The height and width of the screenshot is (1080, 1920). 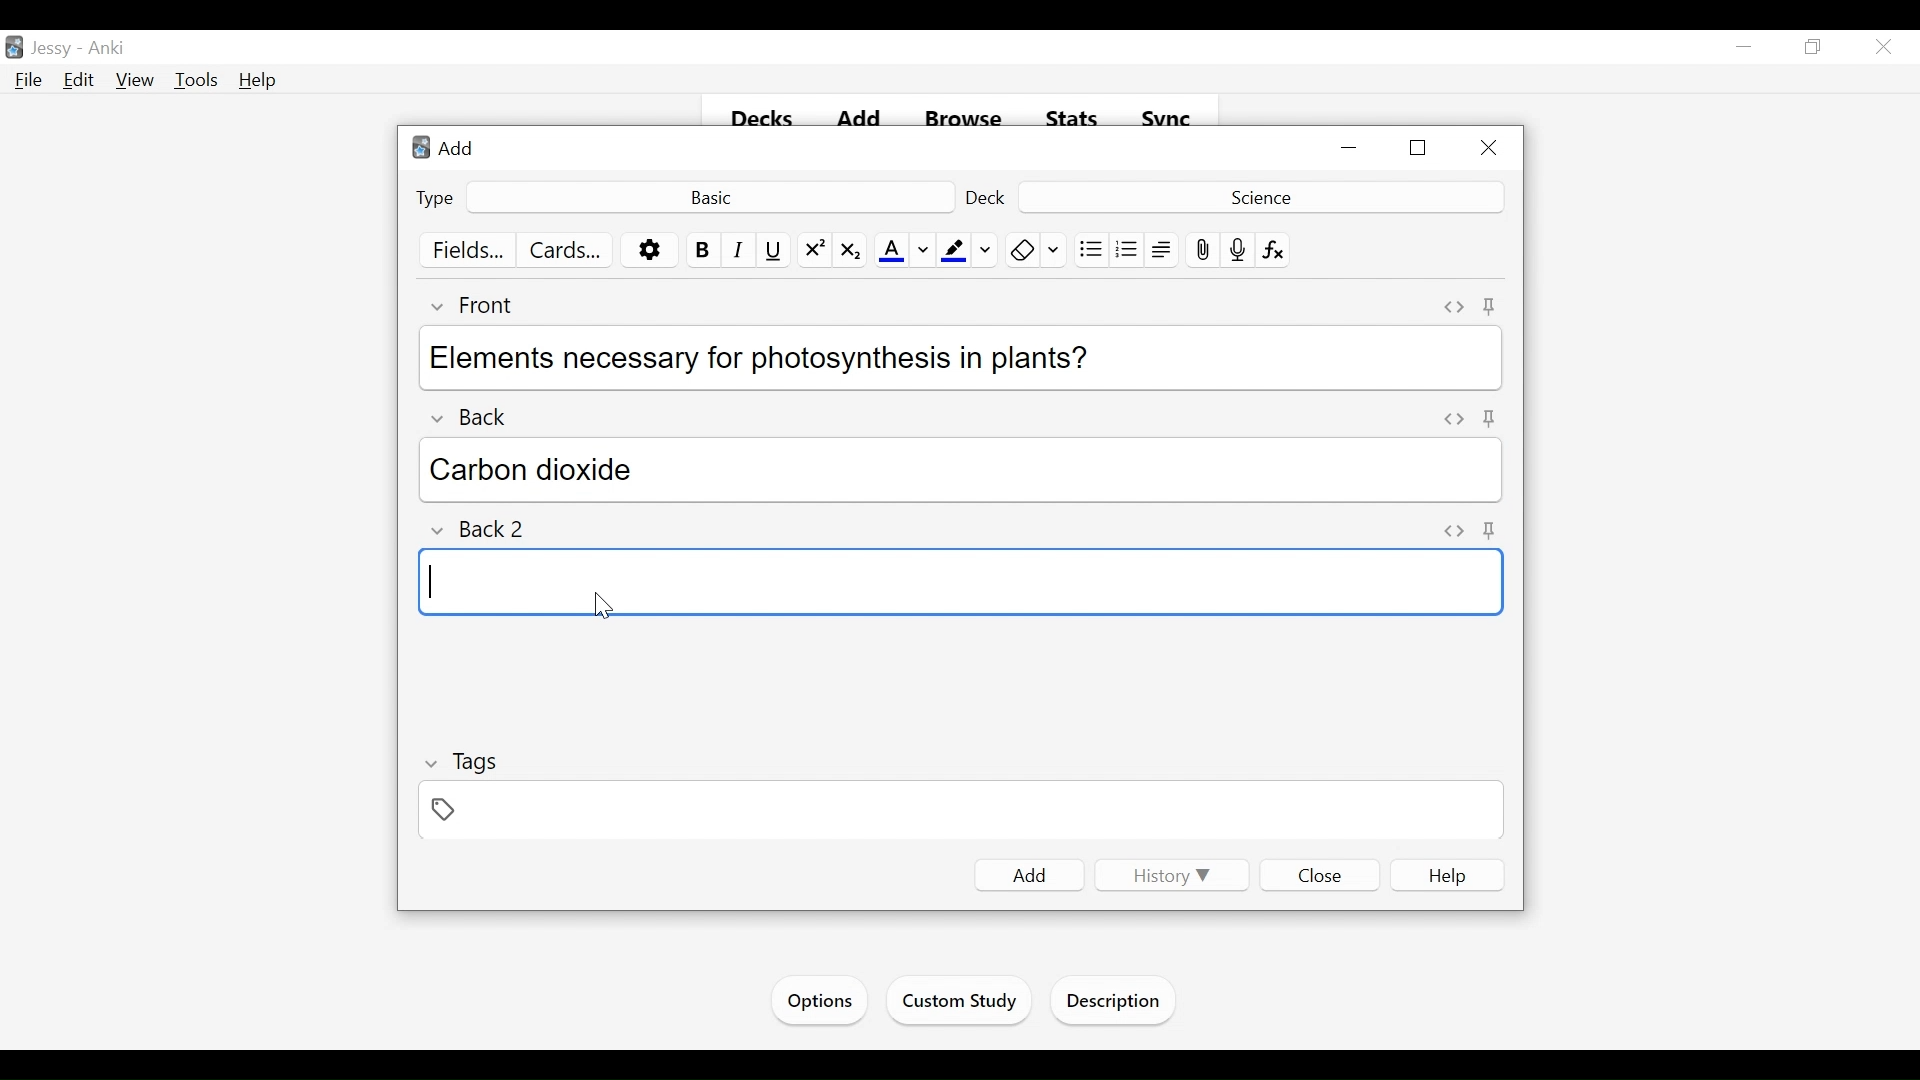 What do you see at coordinates (963, 812) in the screenshot?
I see `Tags Field` at bounding box center [963, 812].